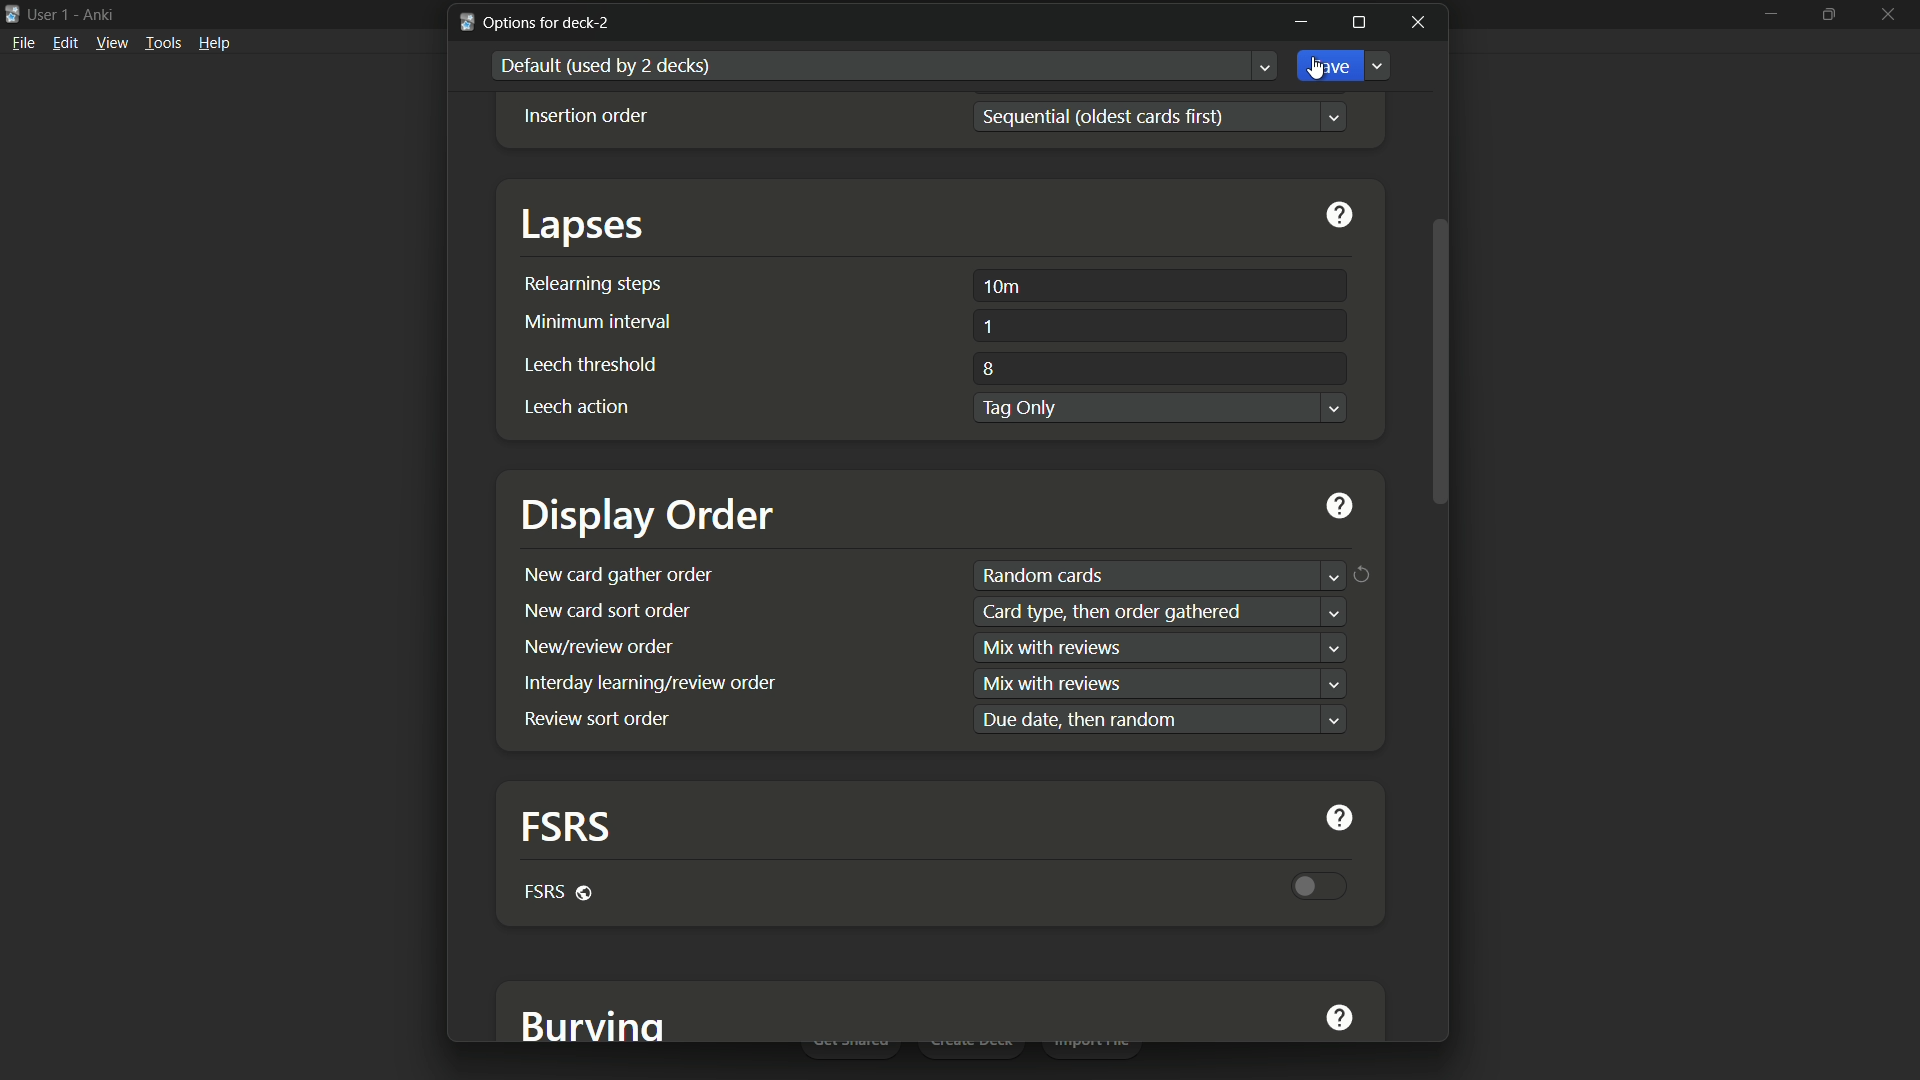 The height and width of the screenshot is (1080, 1920). What do you see at coordinates (596, 717) in the screenshot?
I see `review sort order` at bounding box center [596, 717].